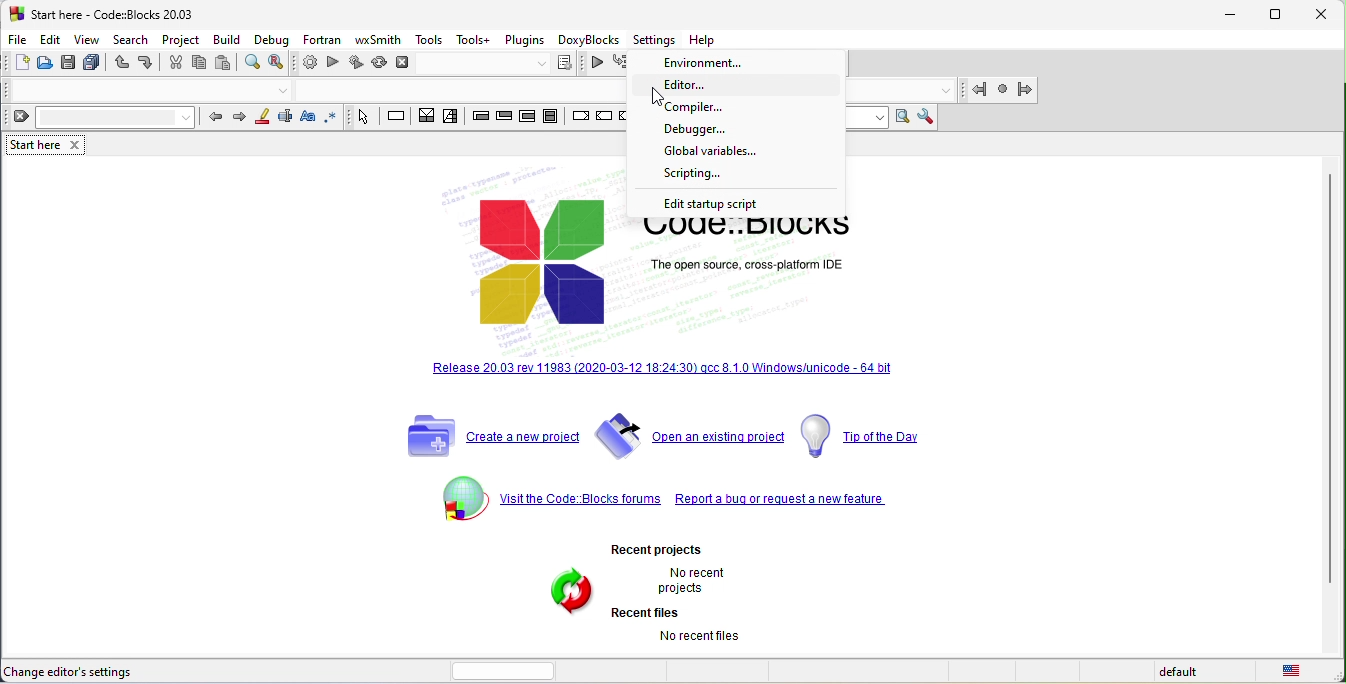 This screenshot has height=684, width=1346. Describe the element at coordinates (320, 38) in the screenshot. I see `fortran` at that location.